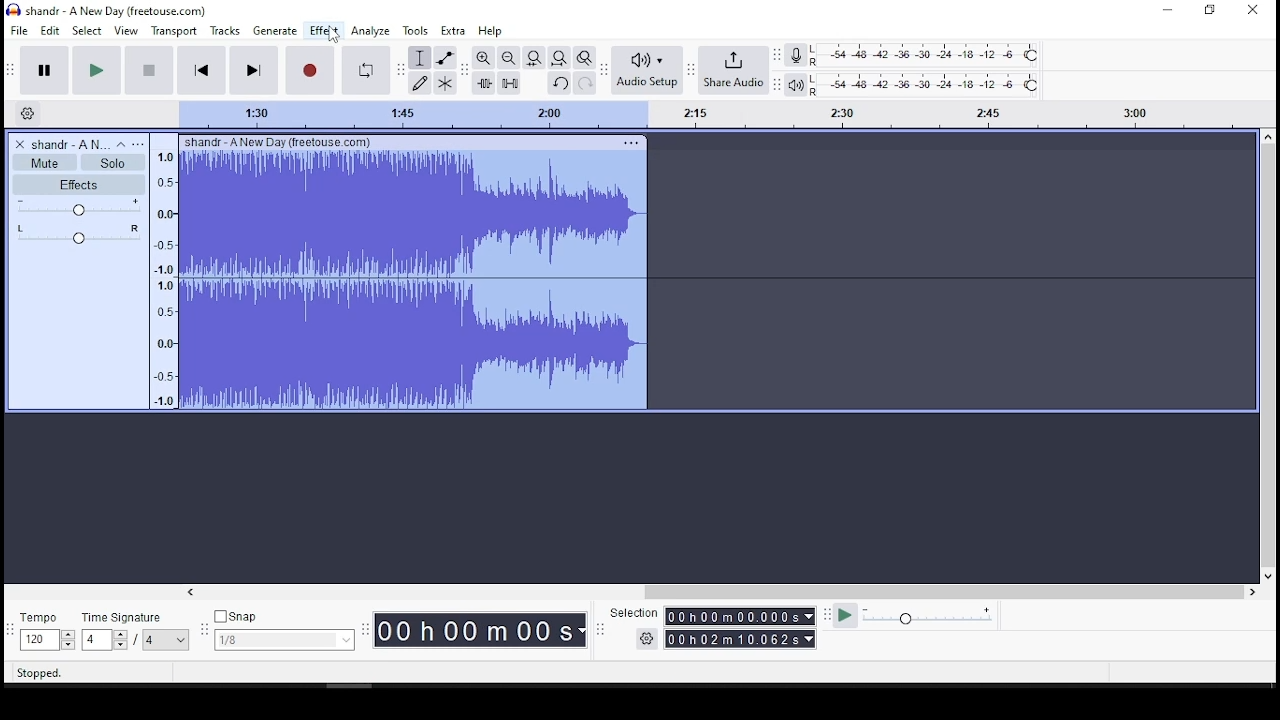 This screenshot has width=1280, height=720. I want to click on track's time, so click(707, 116).